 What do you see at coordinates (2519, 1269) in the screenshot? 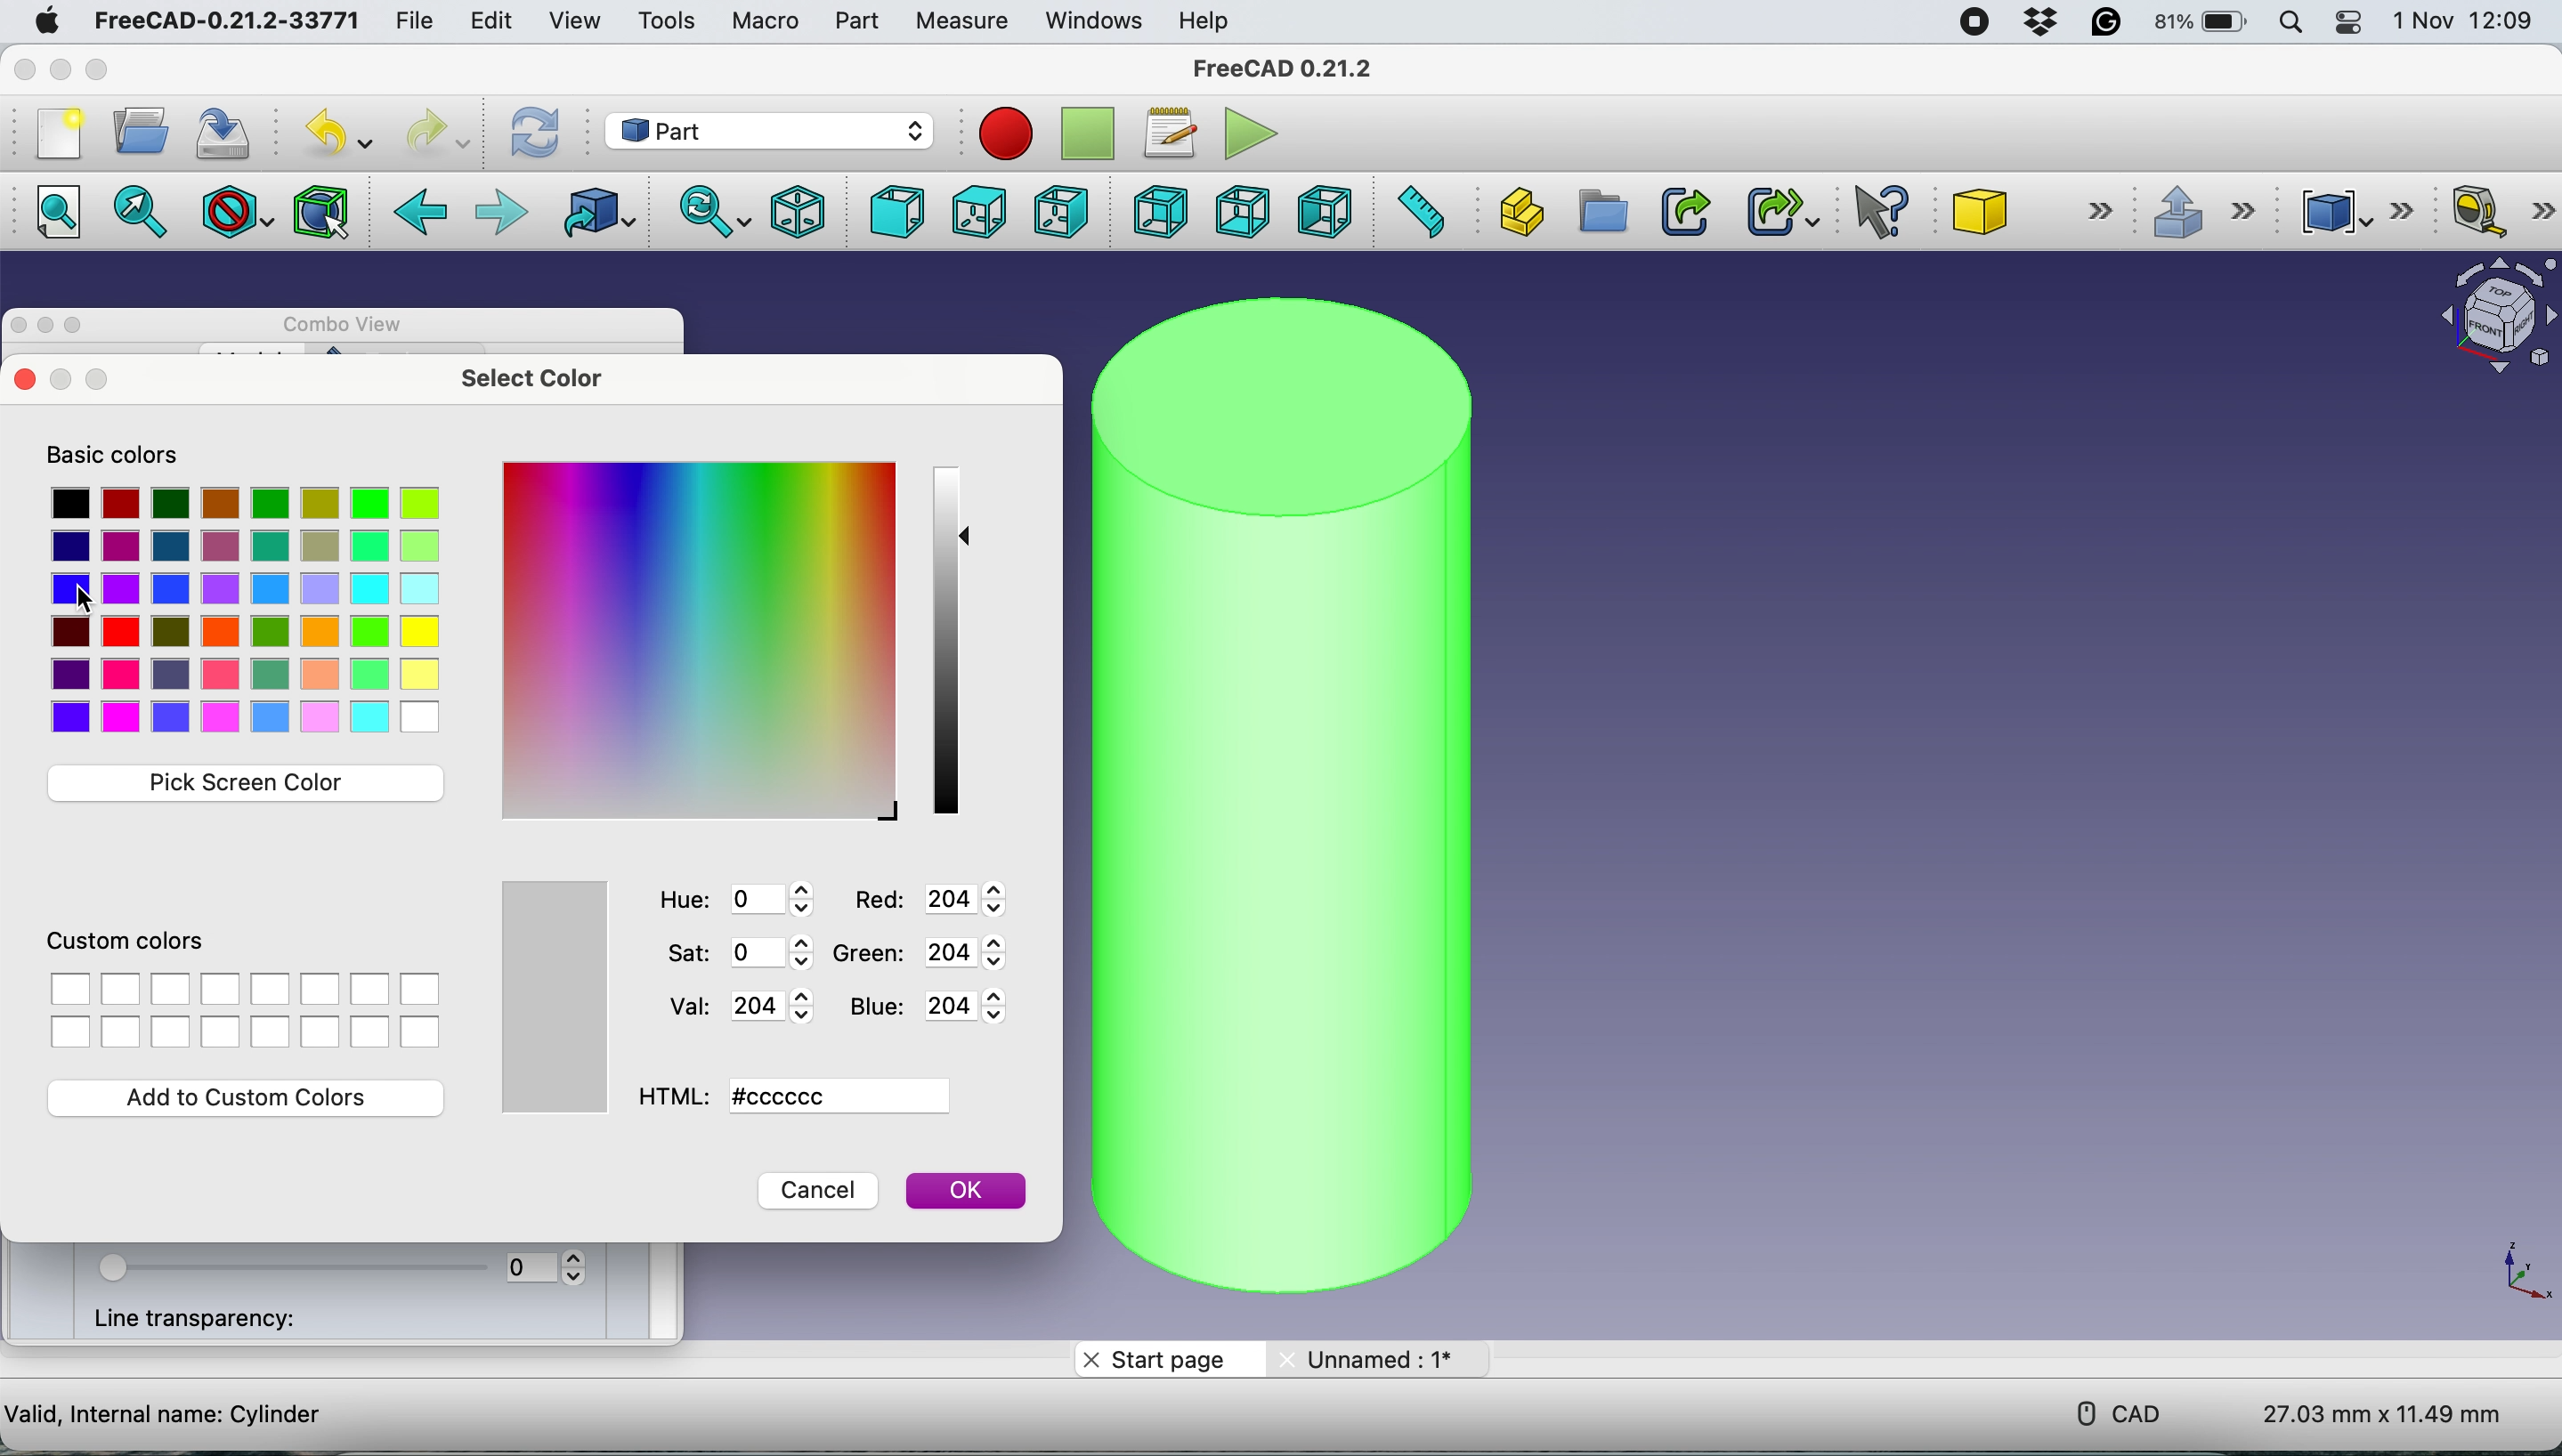
I see `xy coordinate` at bounding box center [2519, 1269].